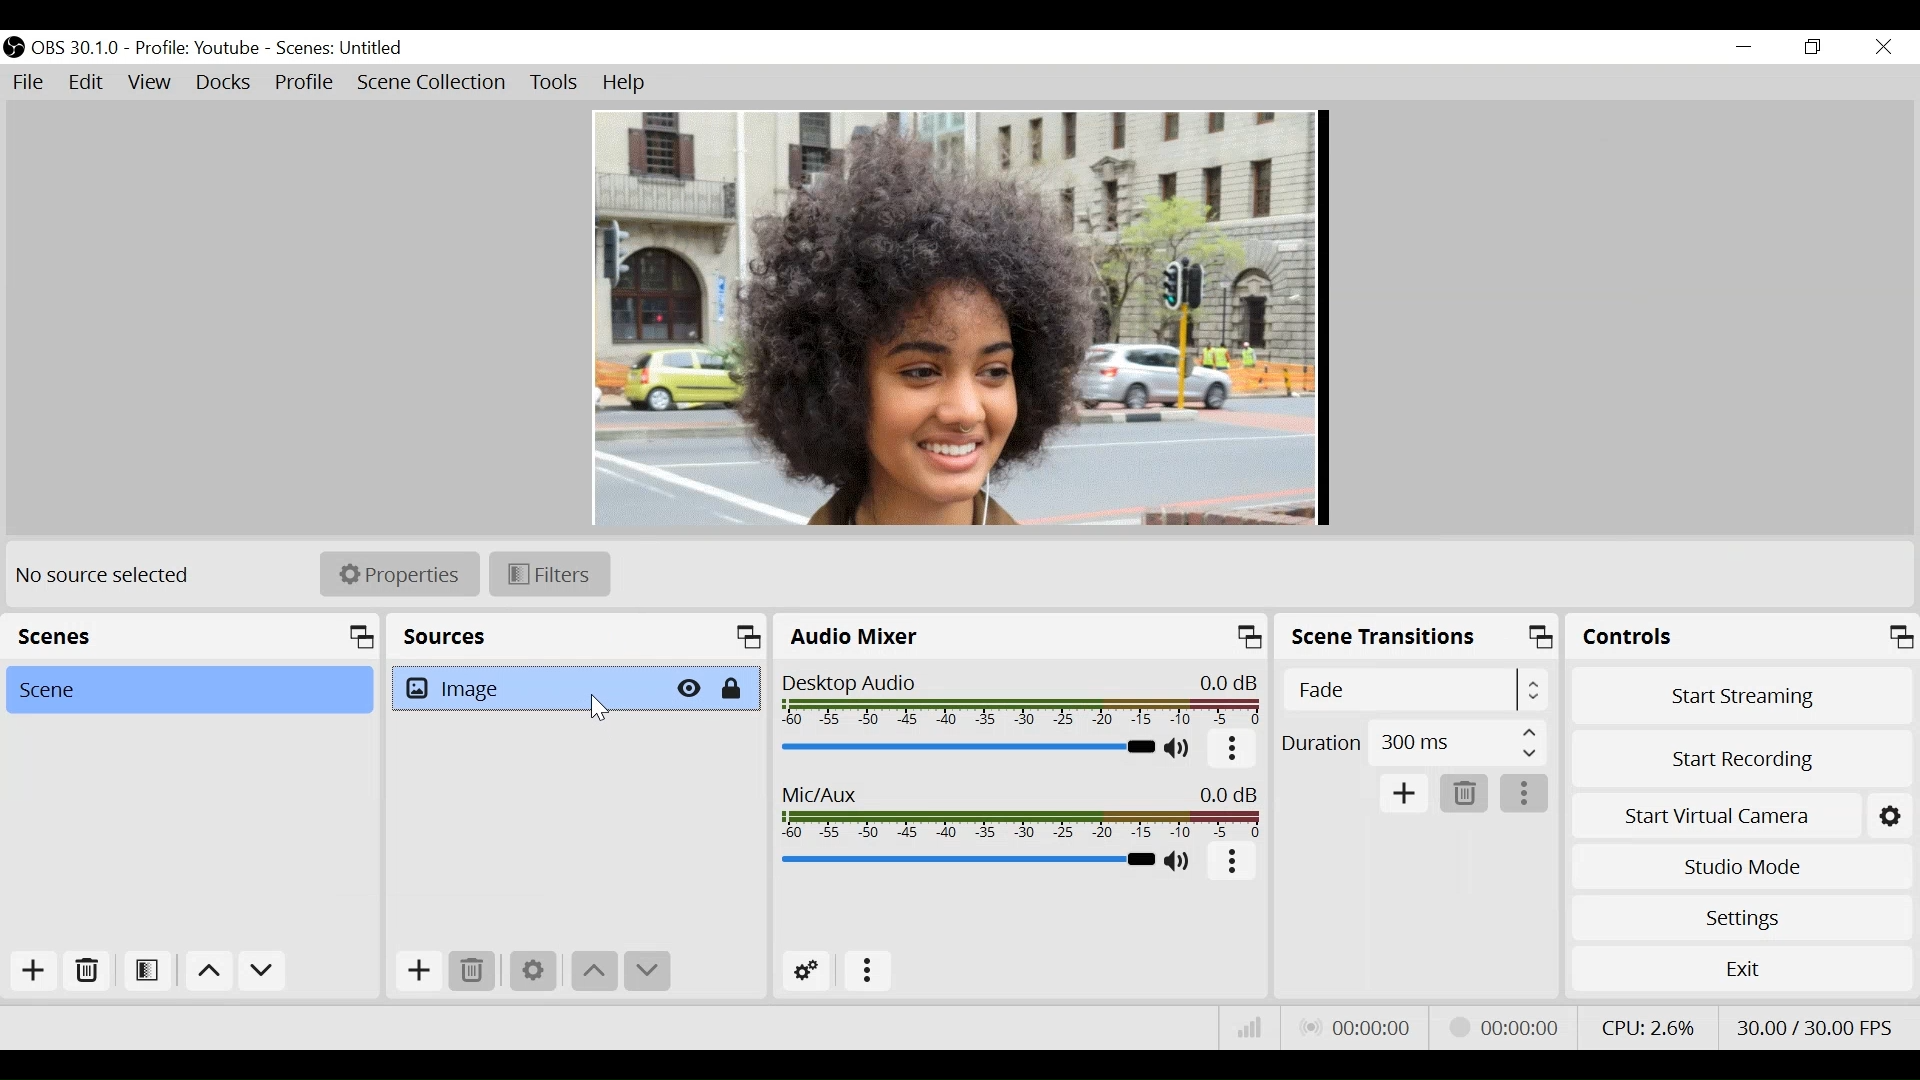  Describe the element at coordinates (737, 638) in the screenshot. I see `maximize` at that location.